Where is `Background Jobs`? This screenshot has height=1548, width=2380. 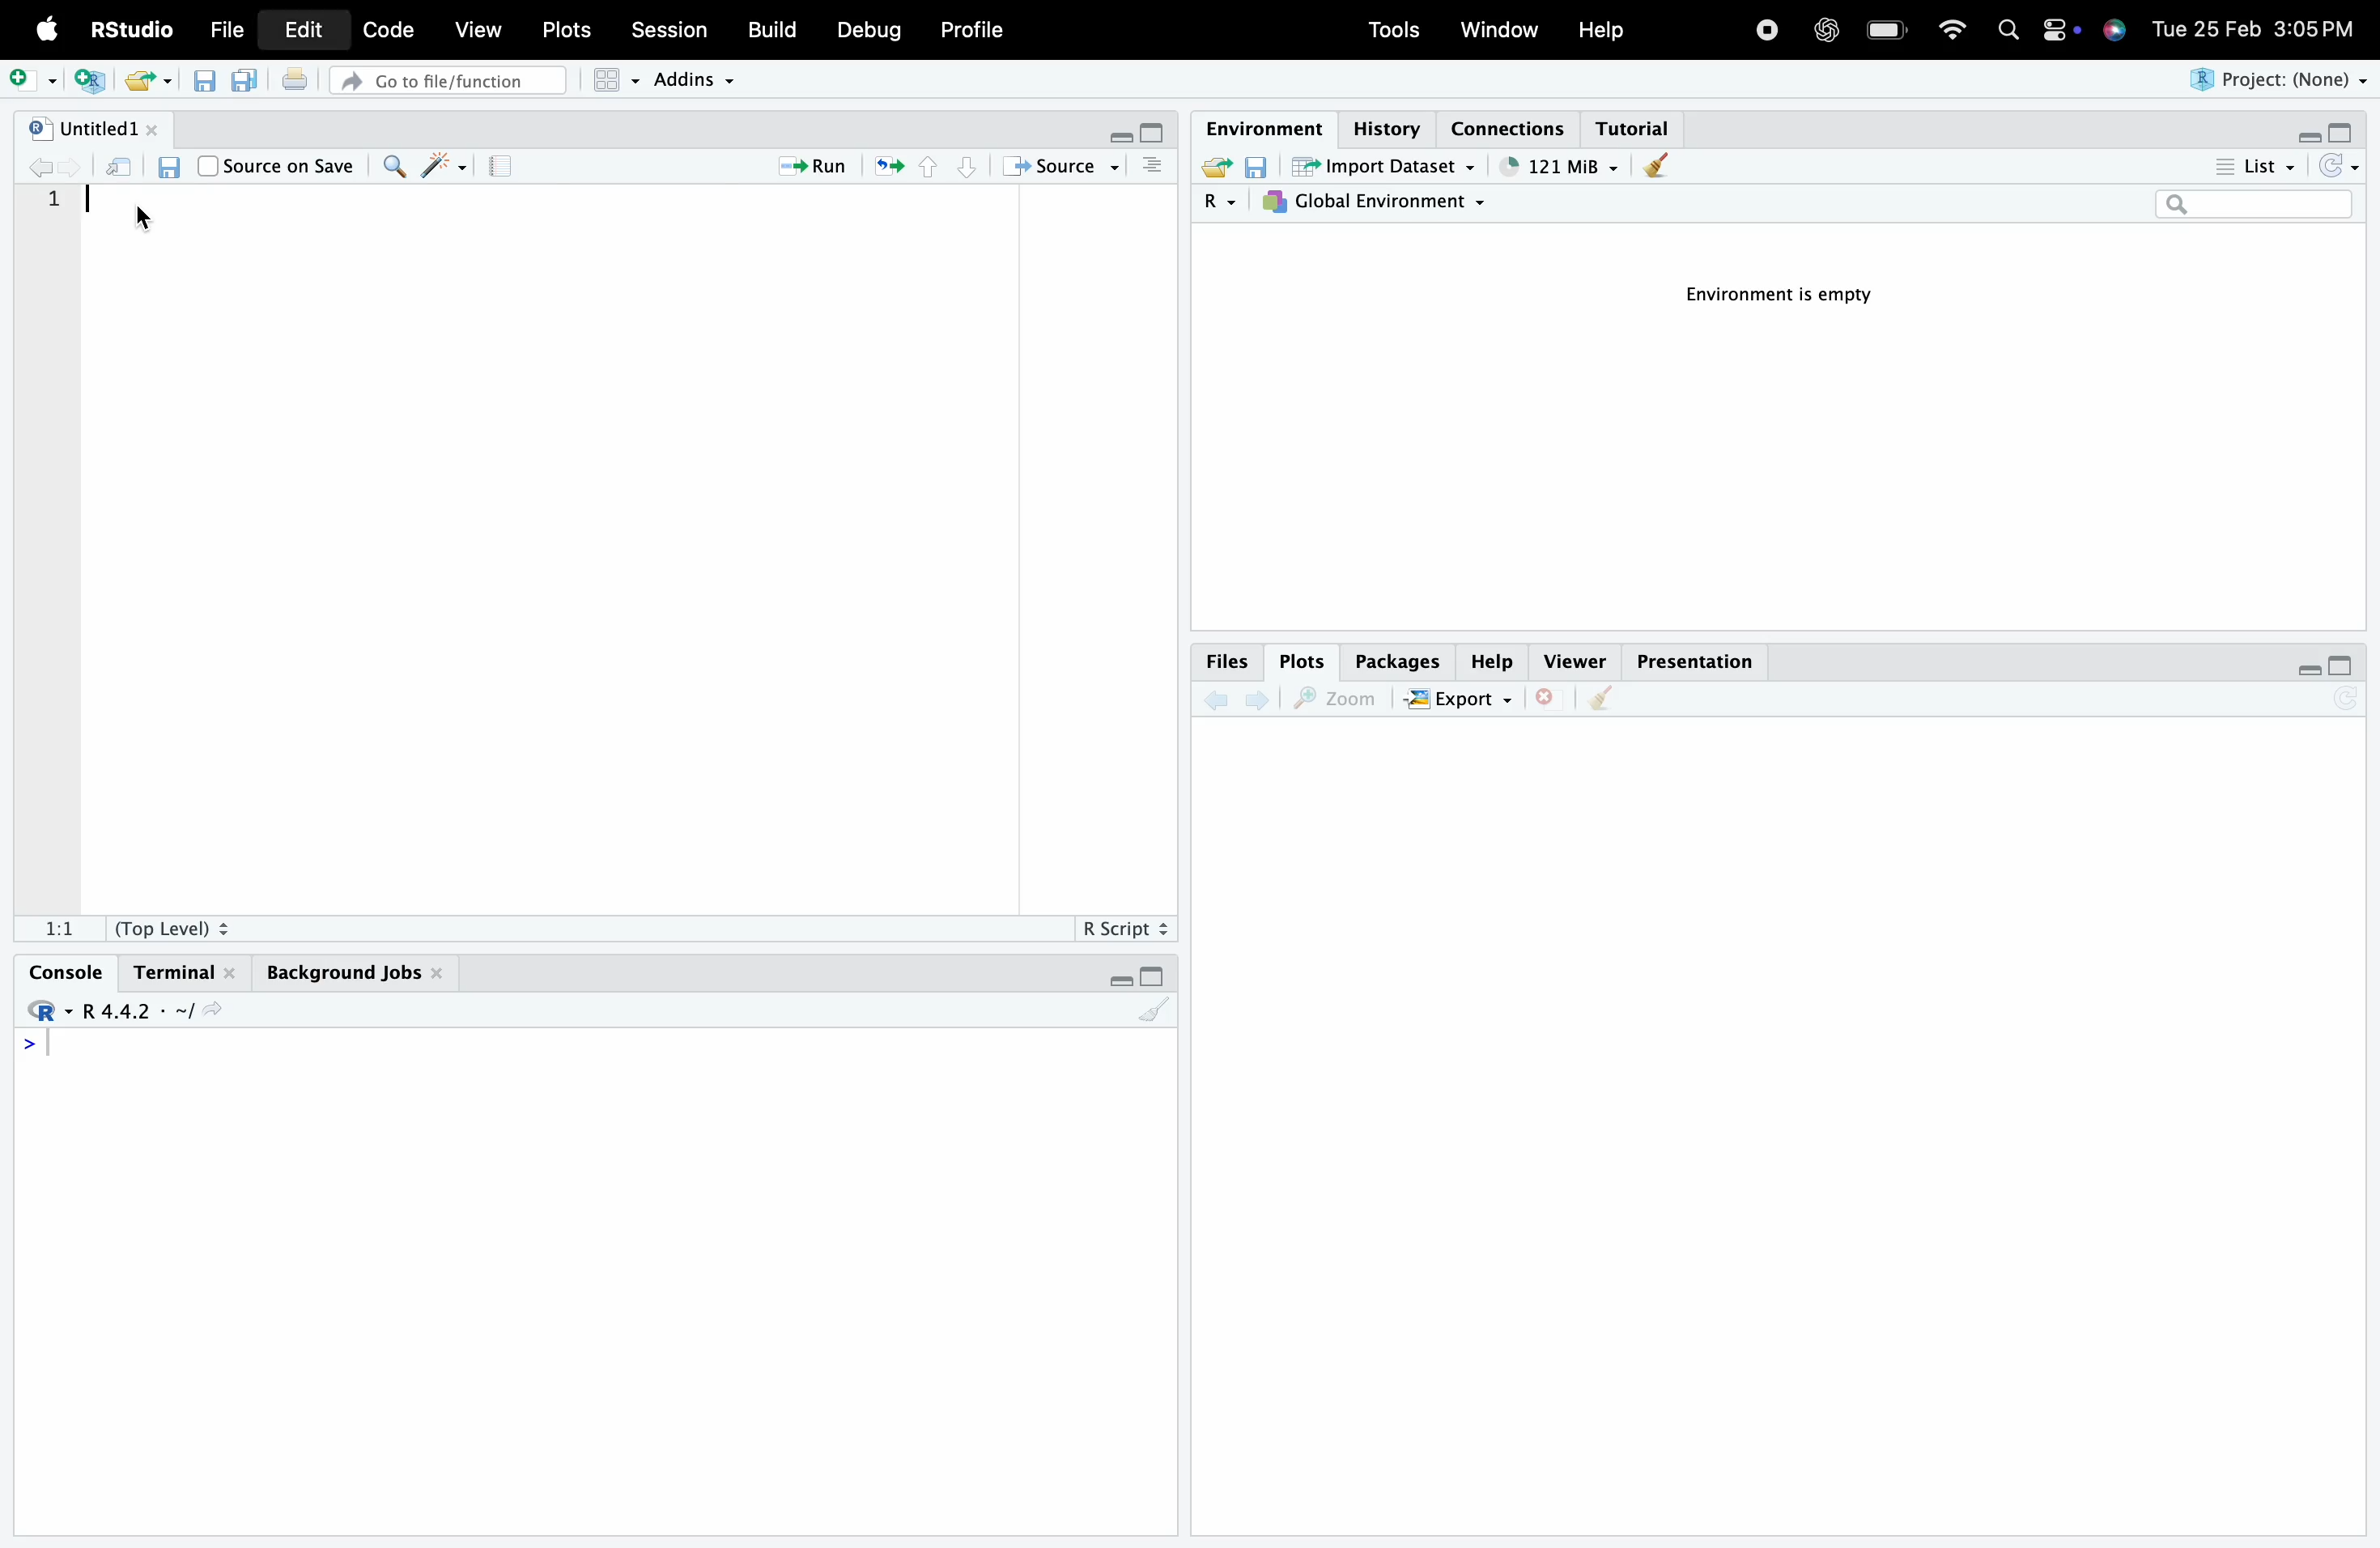
Background Jobs is located at coordinates (352, 968).